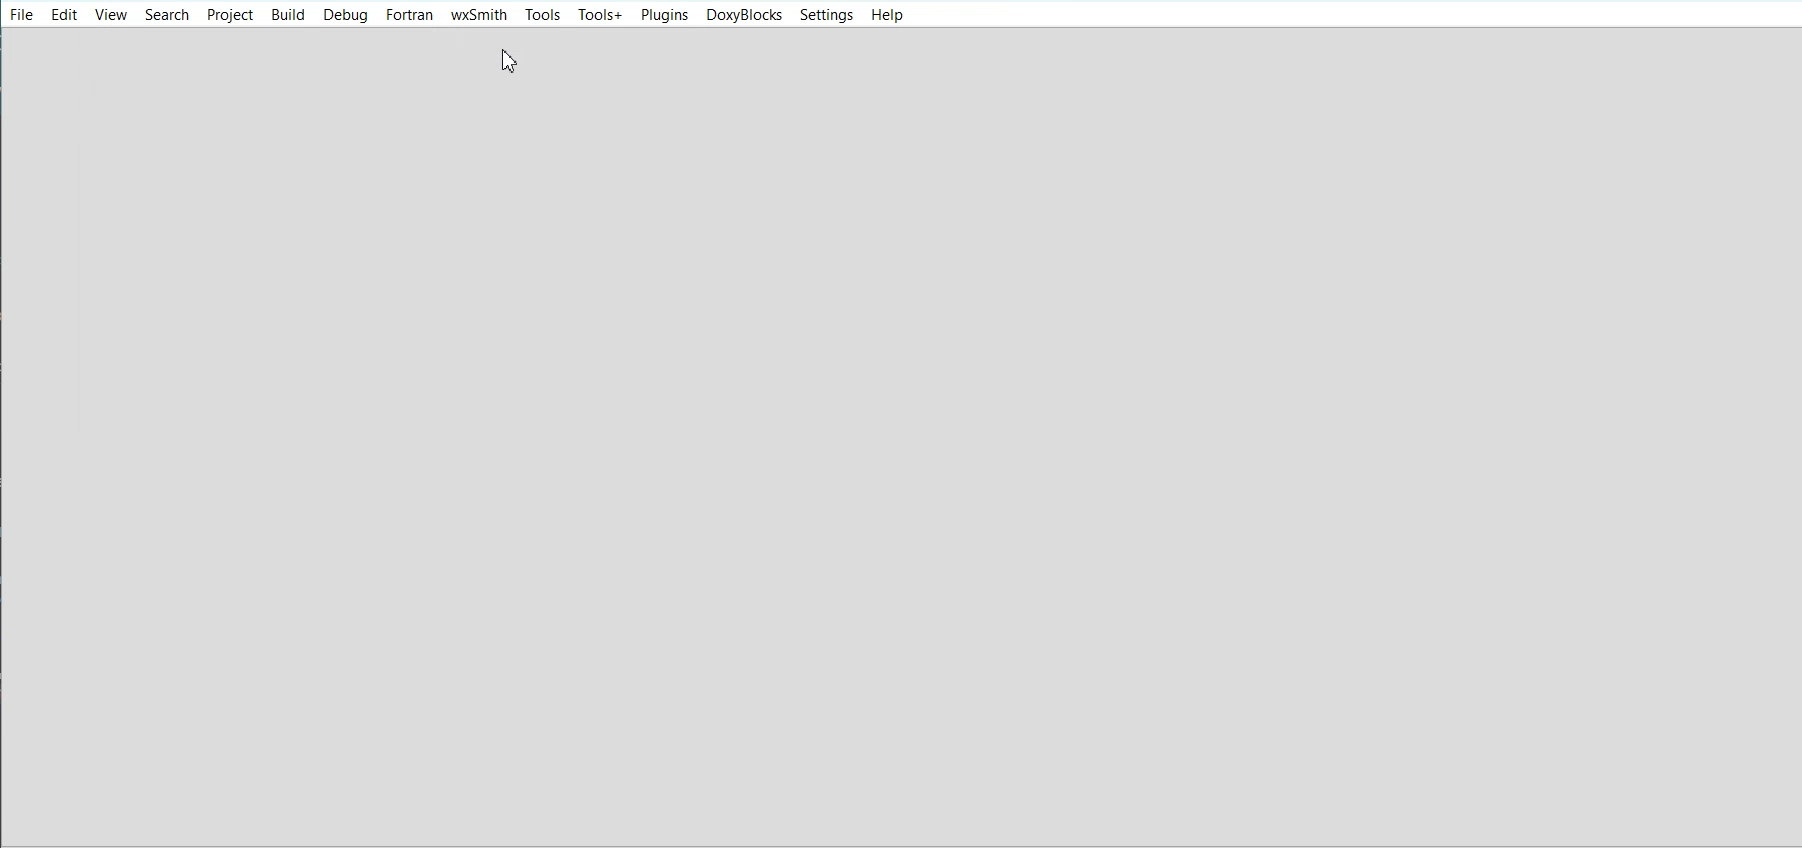  I want to click on Doxyblocks, so click(743, 15).